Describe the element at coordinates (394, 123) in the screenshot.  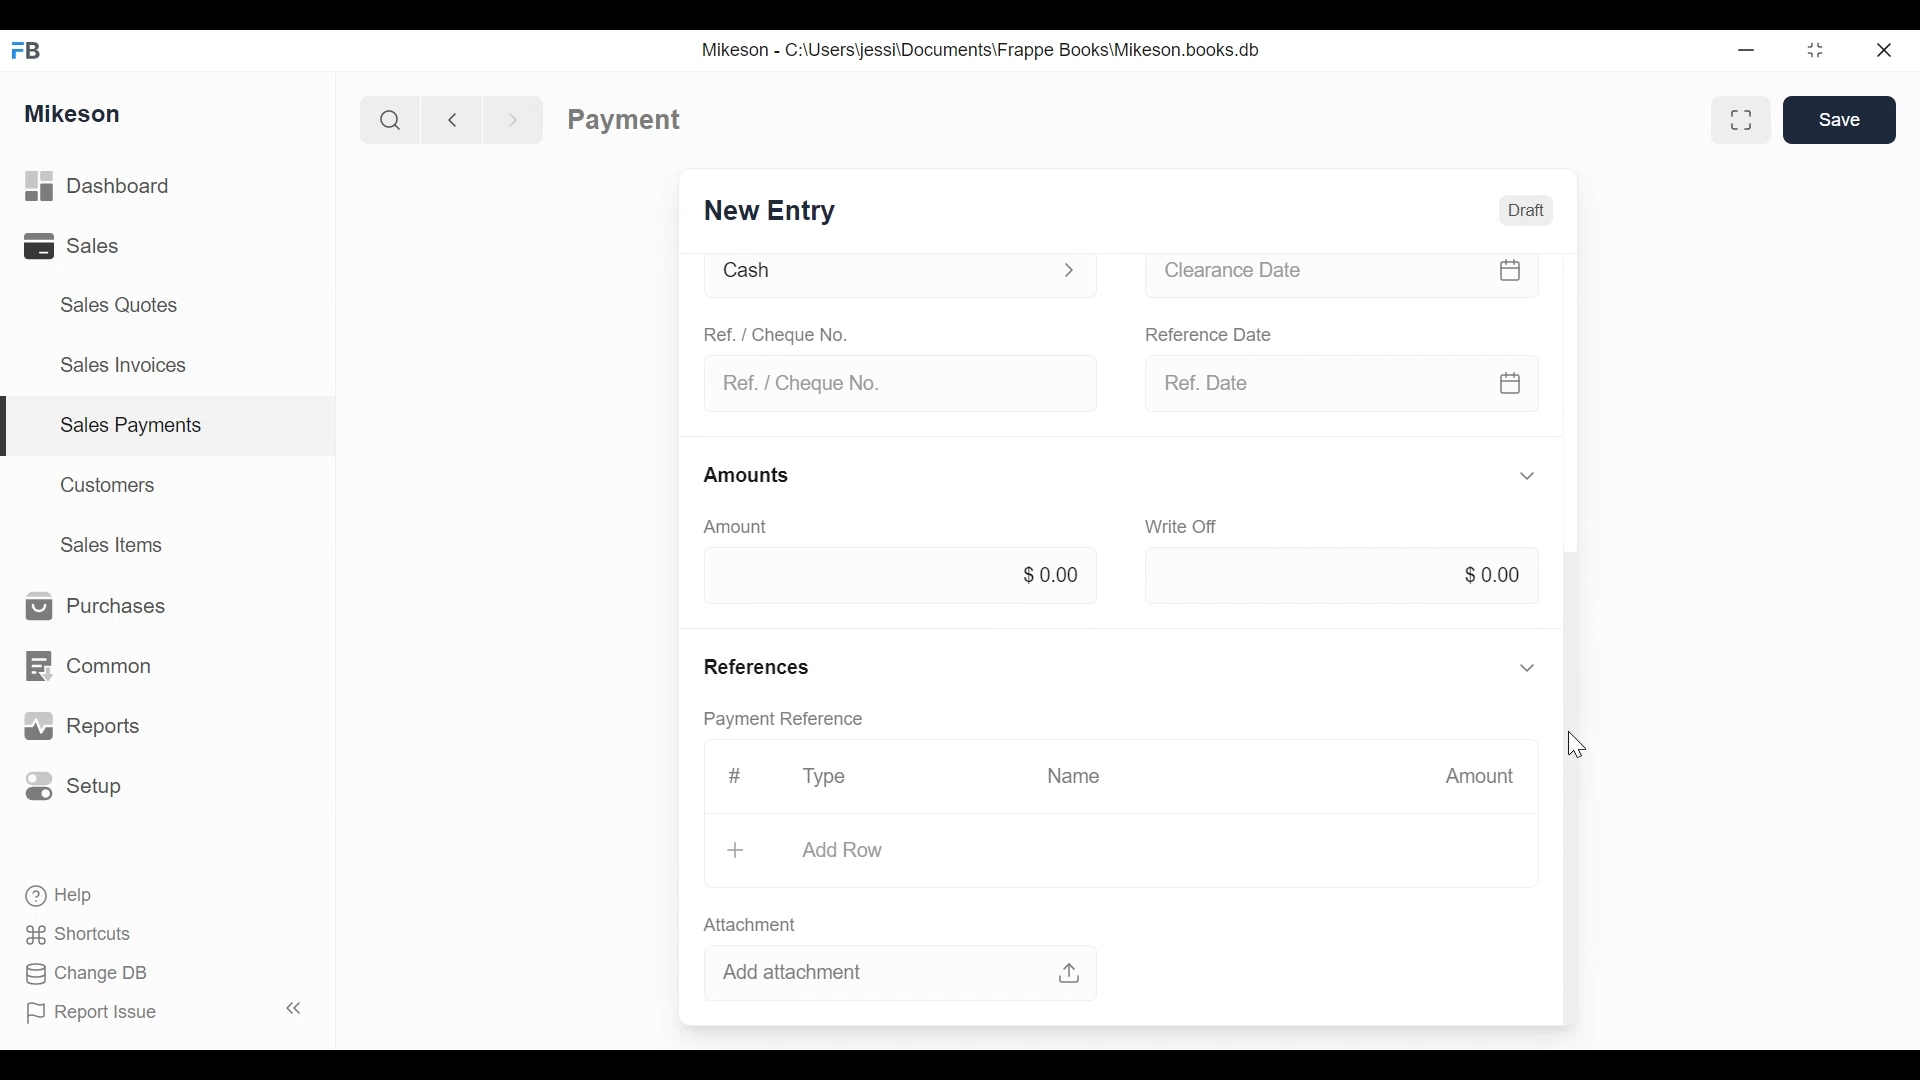
I see `Search` at that location.